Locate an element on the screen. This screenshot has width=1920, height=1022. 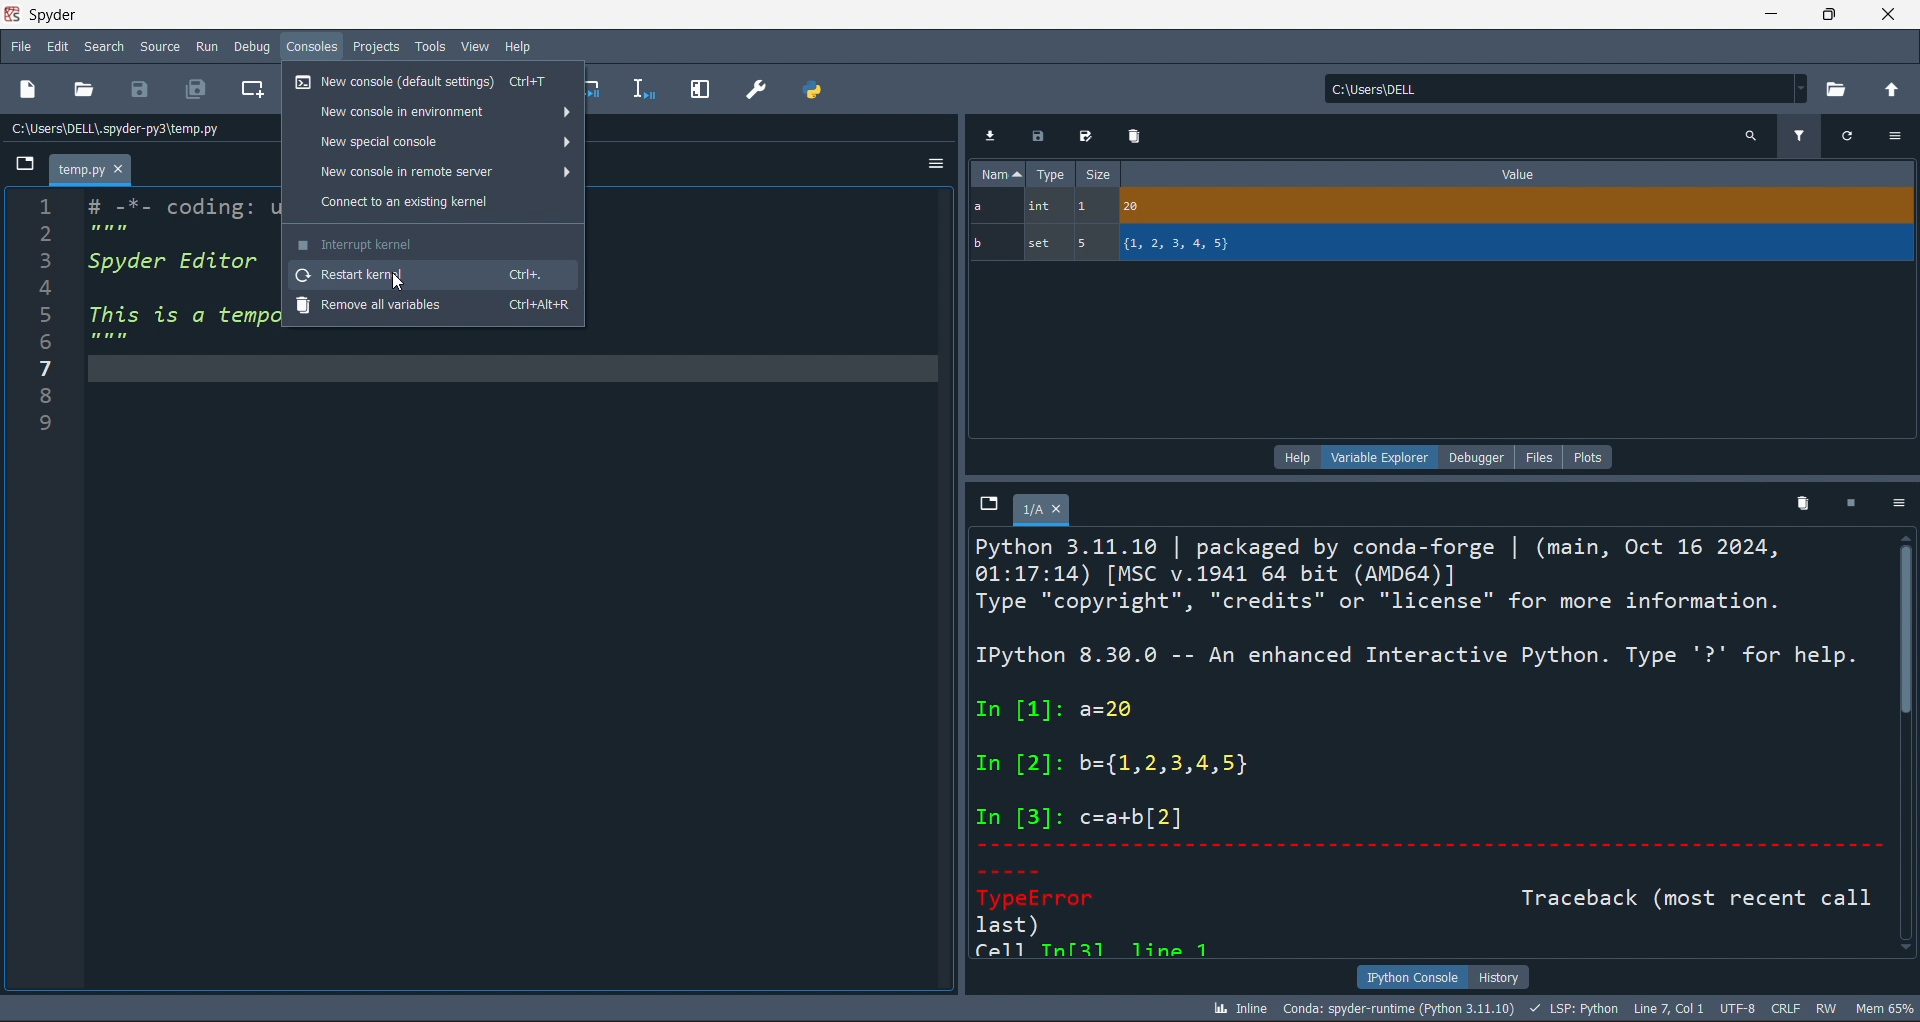
value is located at coordinates (1528, 175).